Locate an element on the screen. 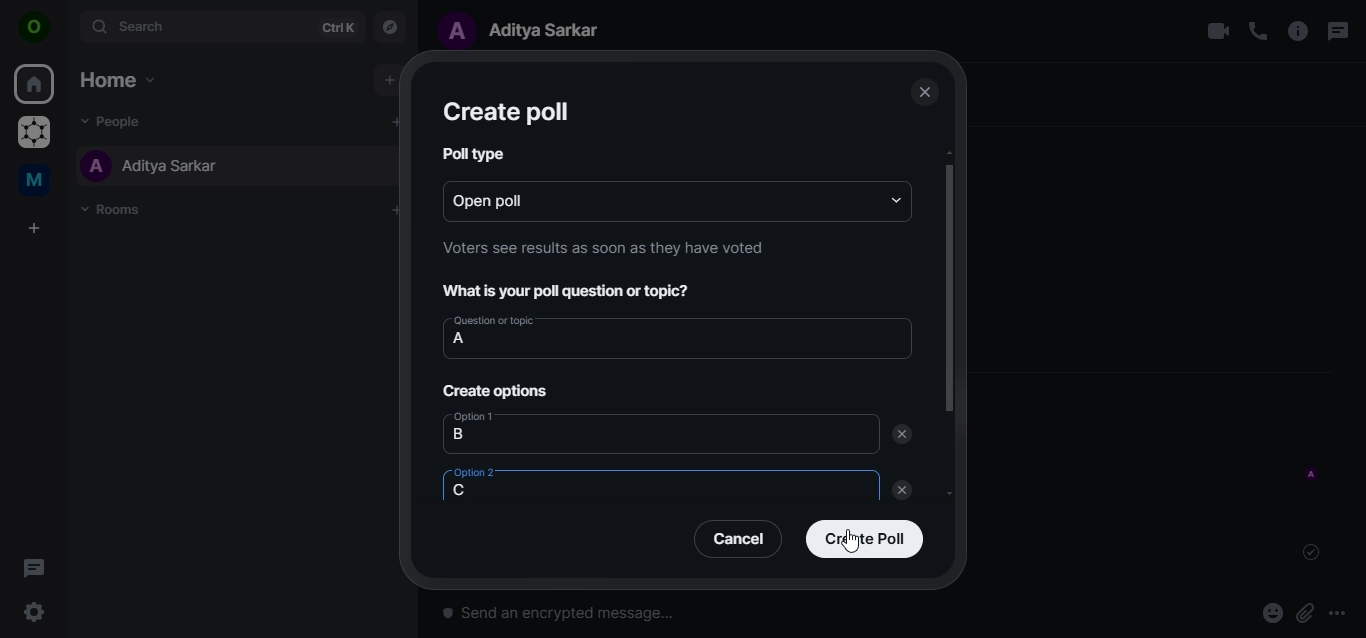  search is located at coordinates (220, 26).